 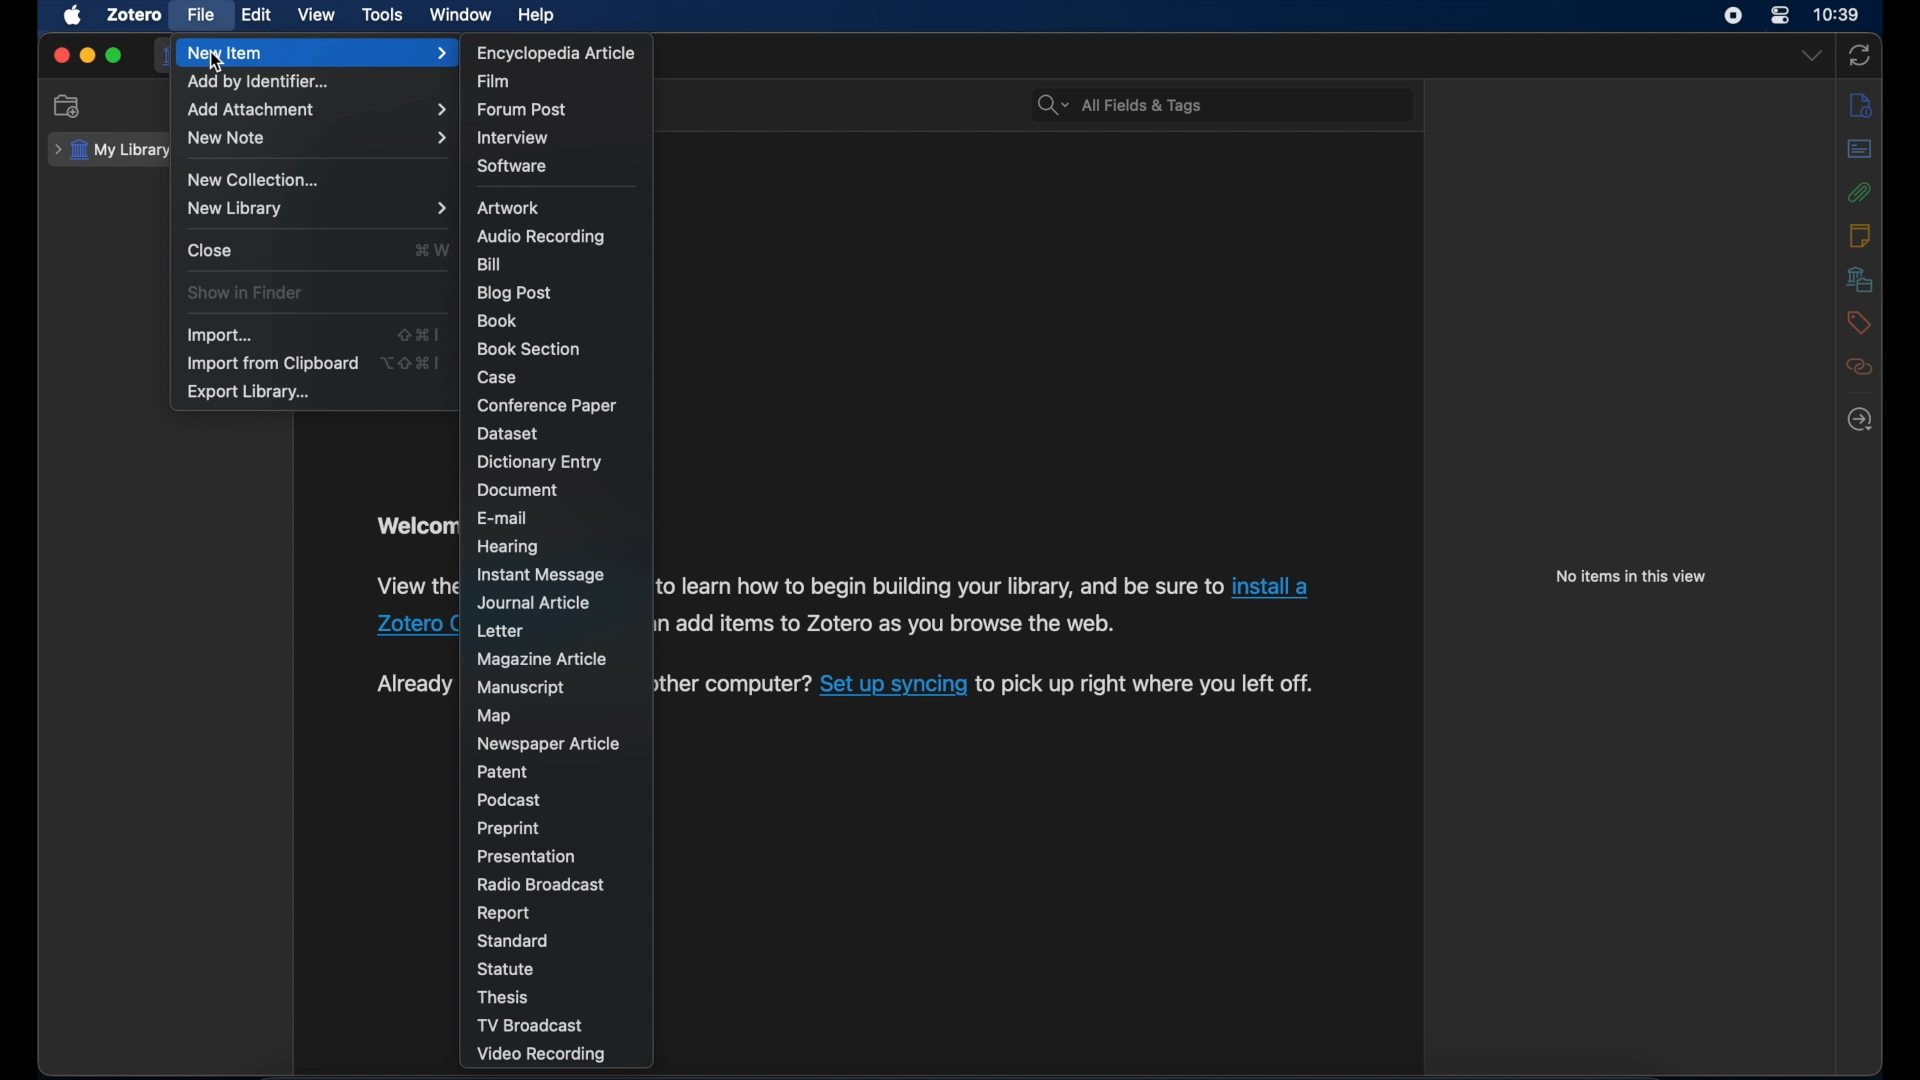 I want to click on blog post, so click(x=517, y=293).